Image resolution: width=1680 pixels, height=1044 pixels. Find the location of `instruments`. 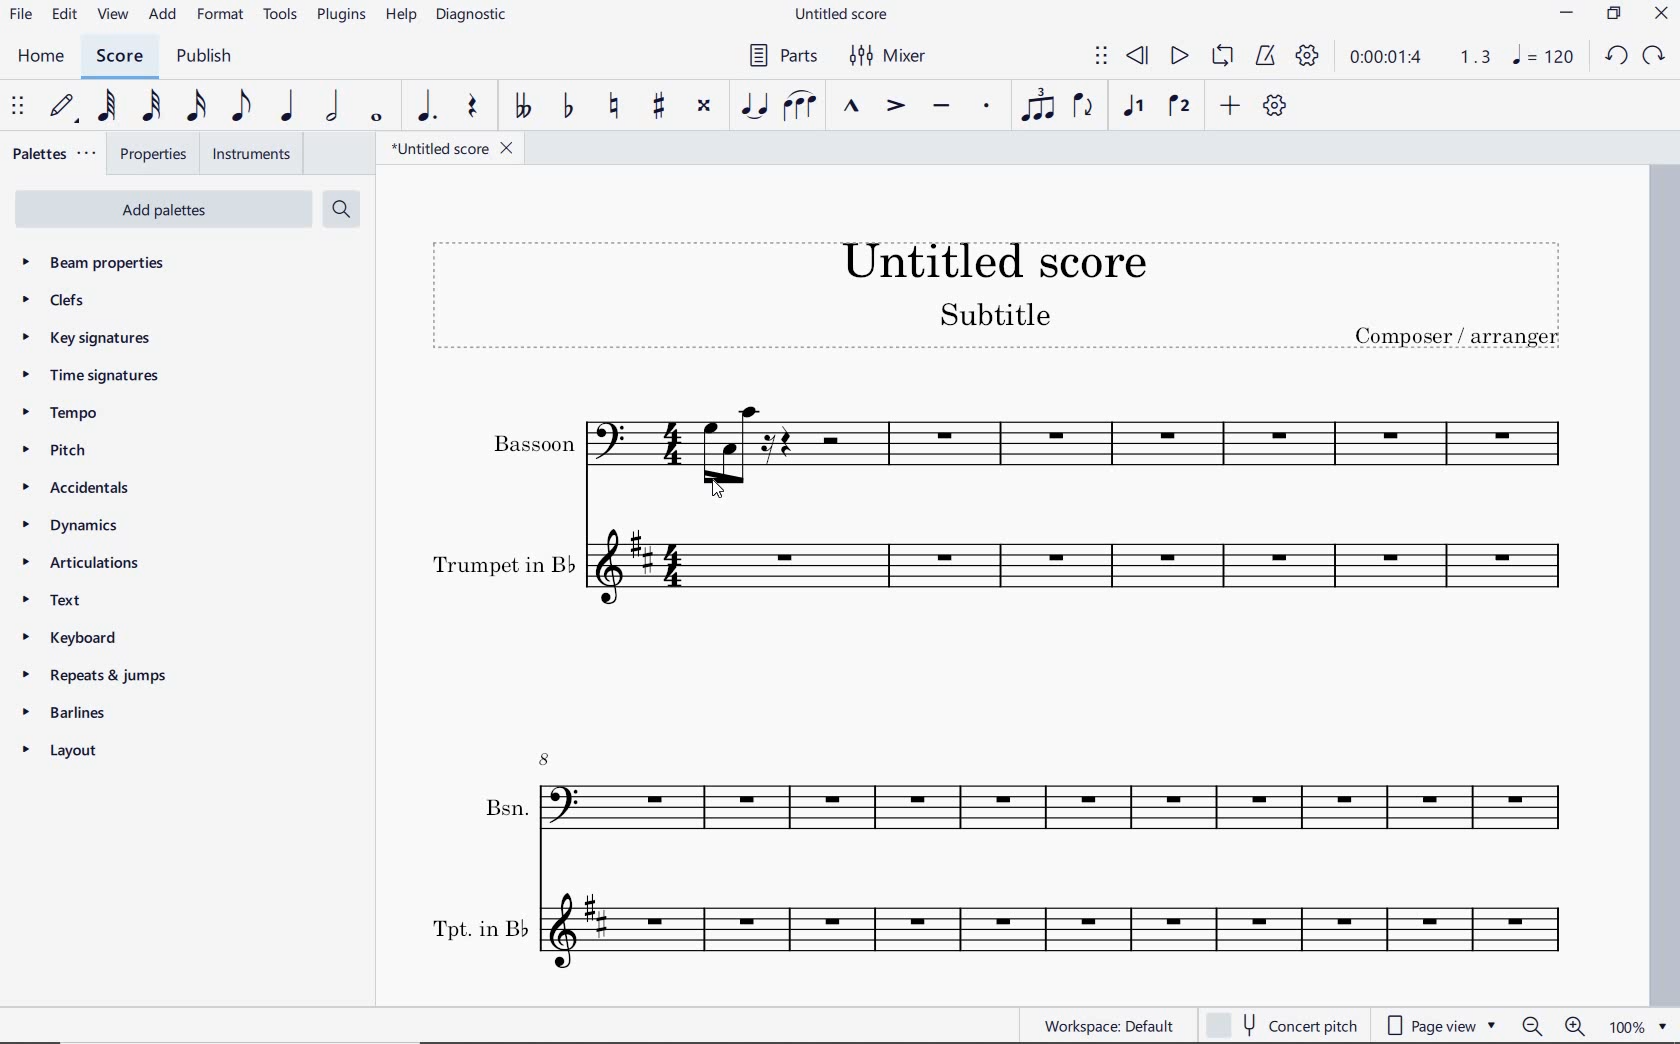

instruments is located at coordinates (253, 154).